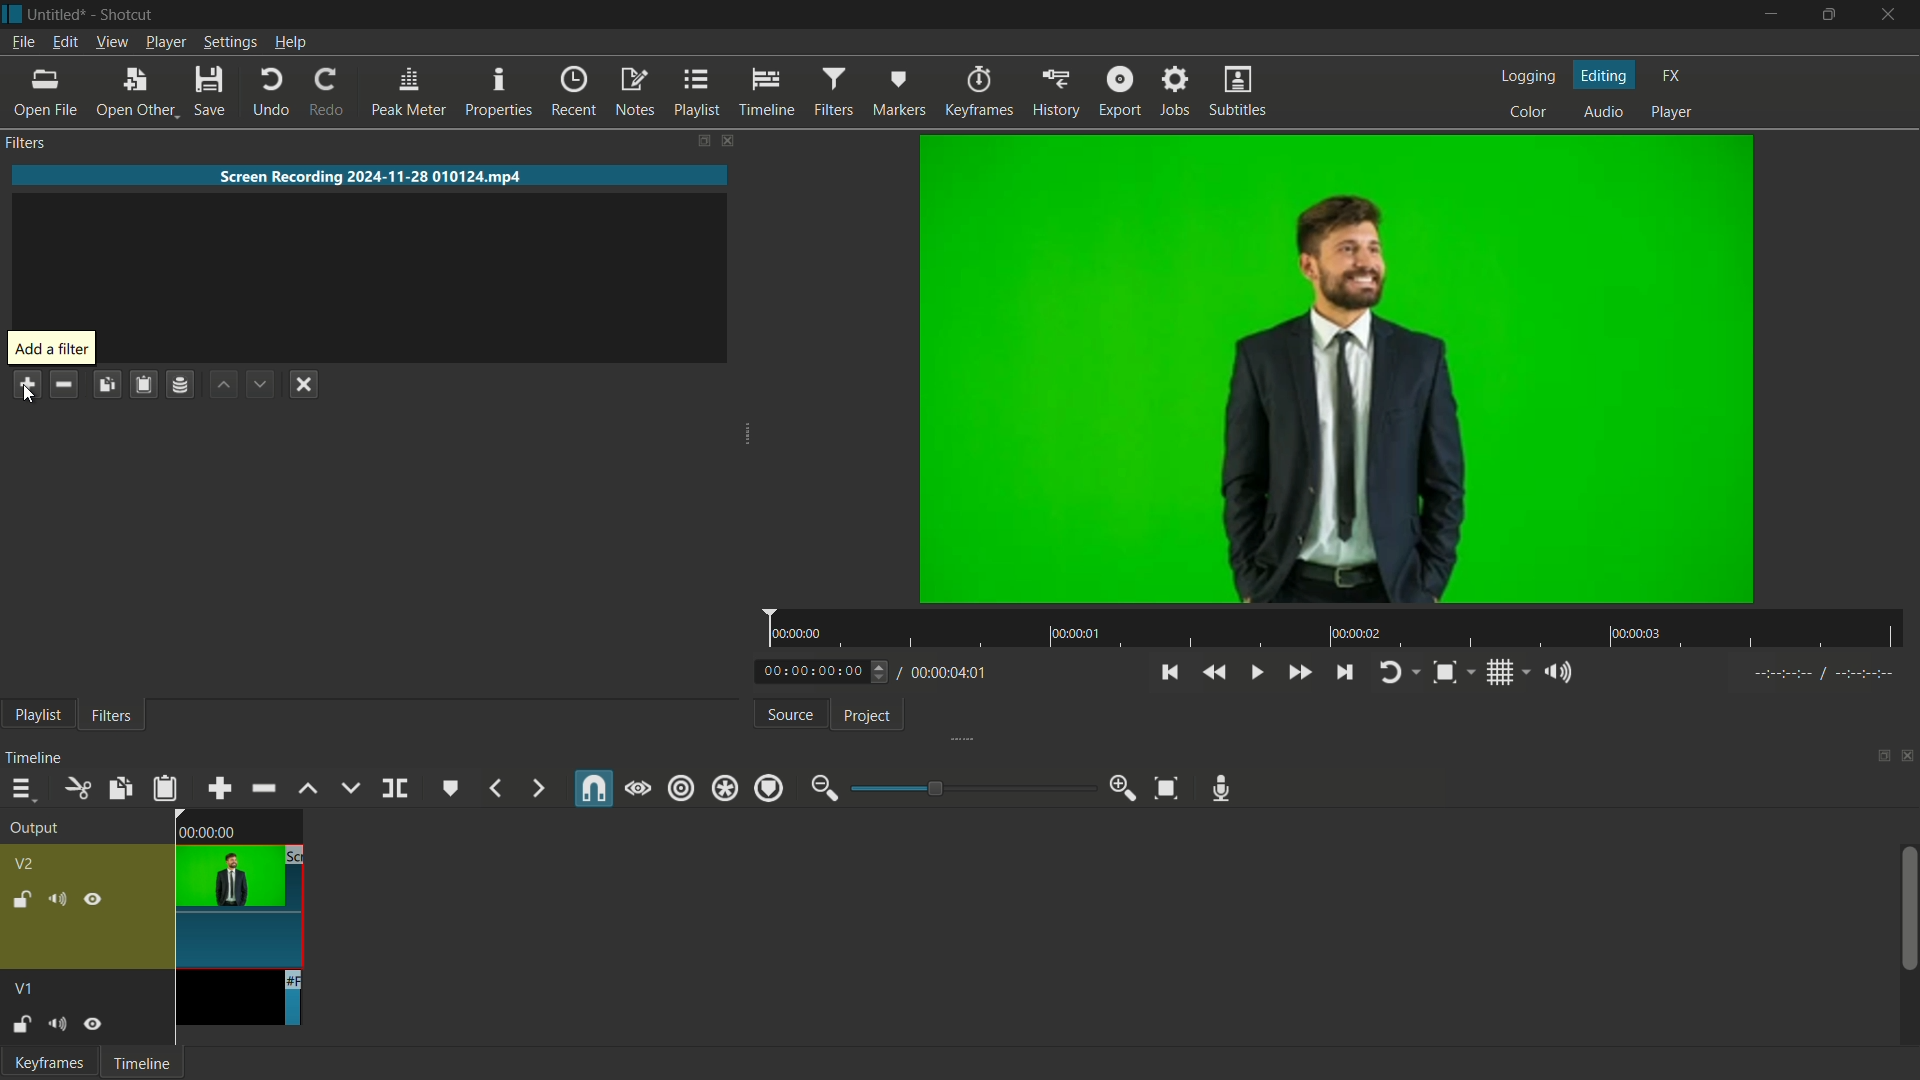 The width and height of the screenshot is (1920, 1080). Describe the element at coordinates (21, 43) in the screenshot. I see `file menu` at that location.